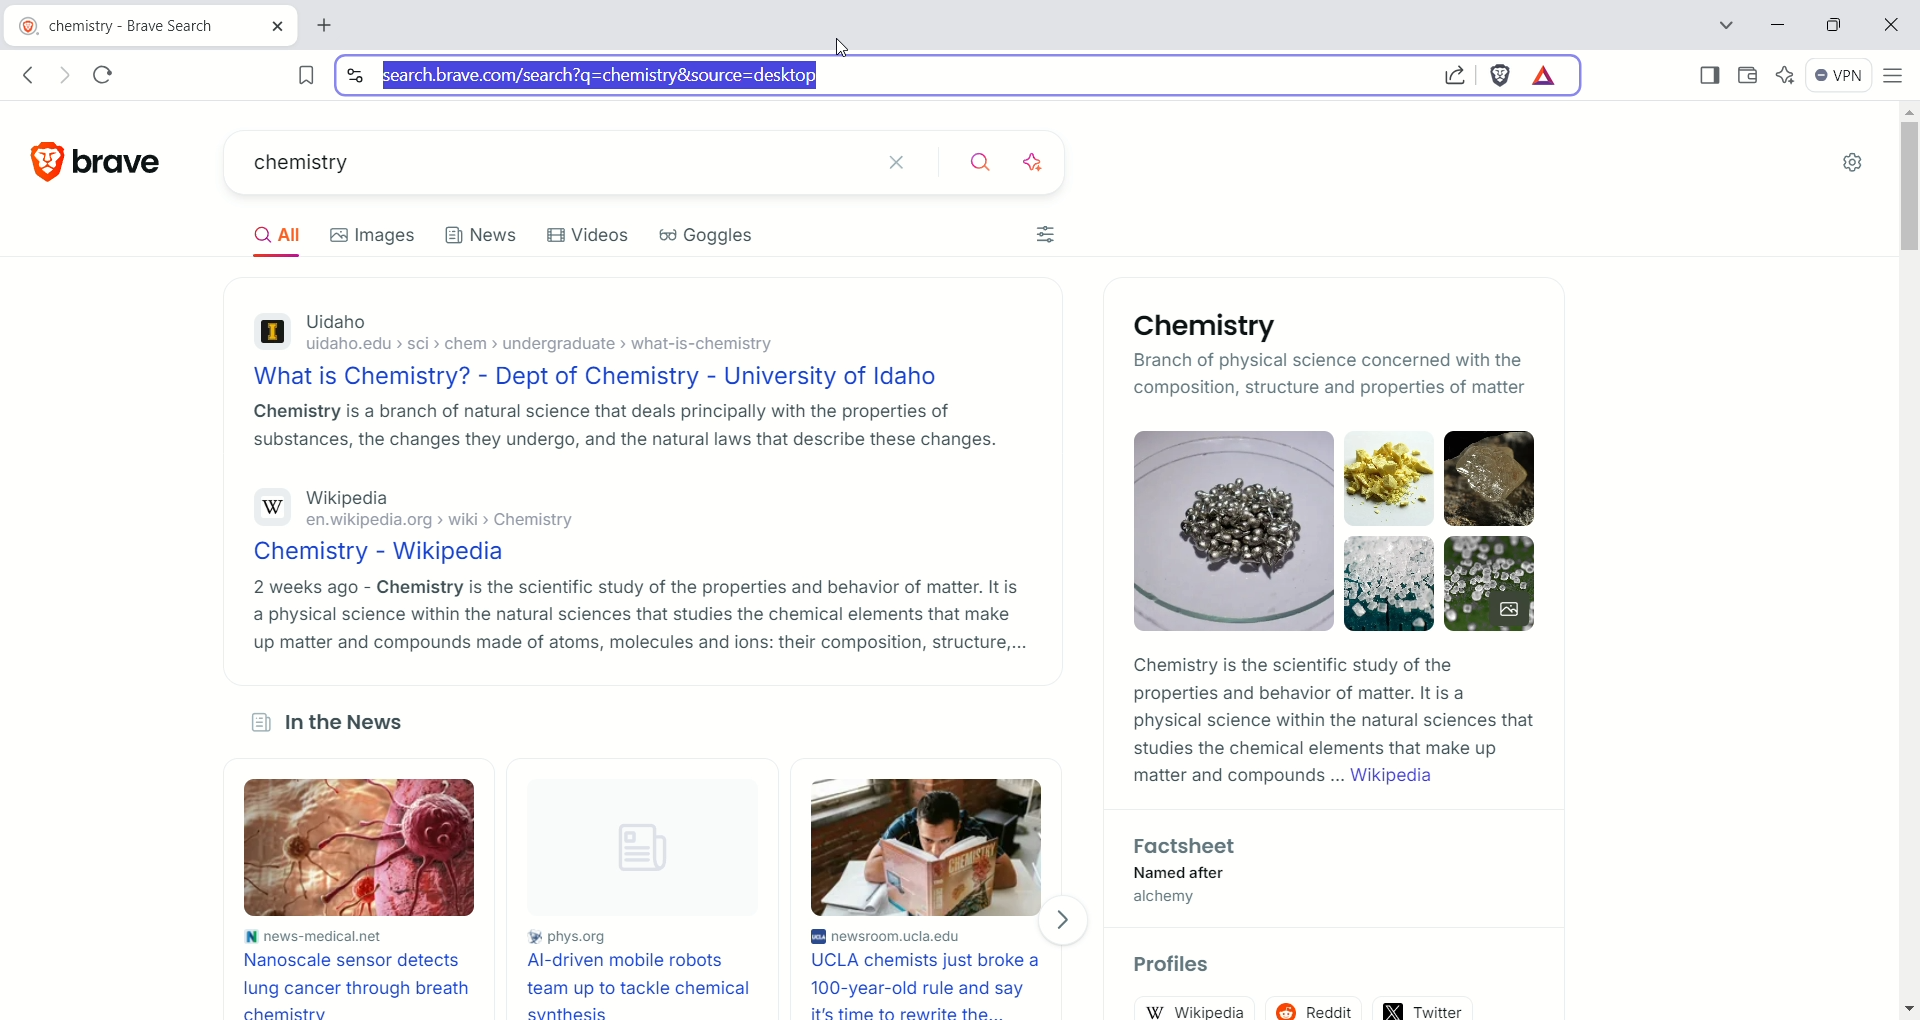  What do you see at coordinates (1906, 561) in the screenshot?
I see `vertical scroll bar` at bounding box center [1906, 561].